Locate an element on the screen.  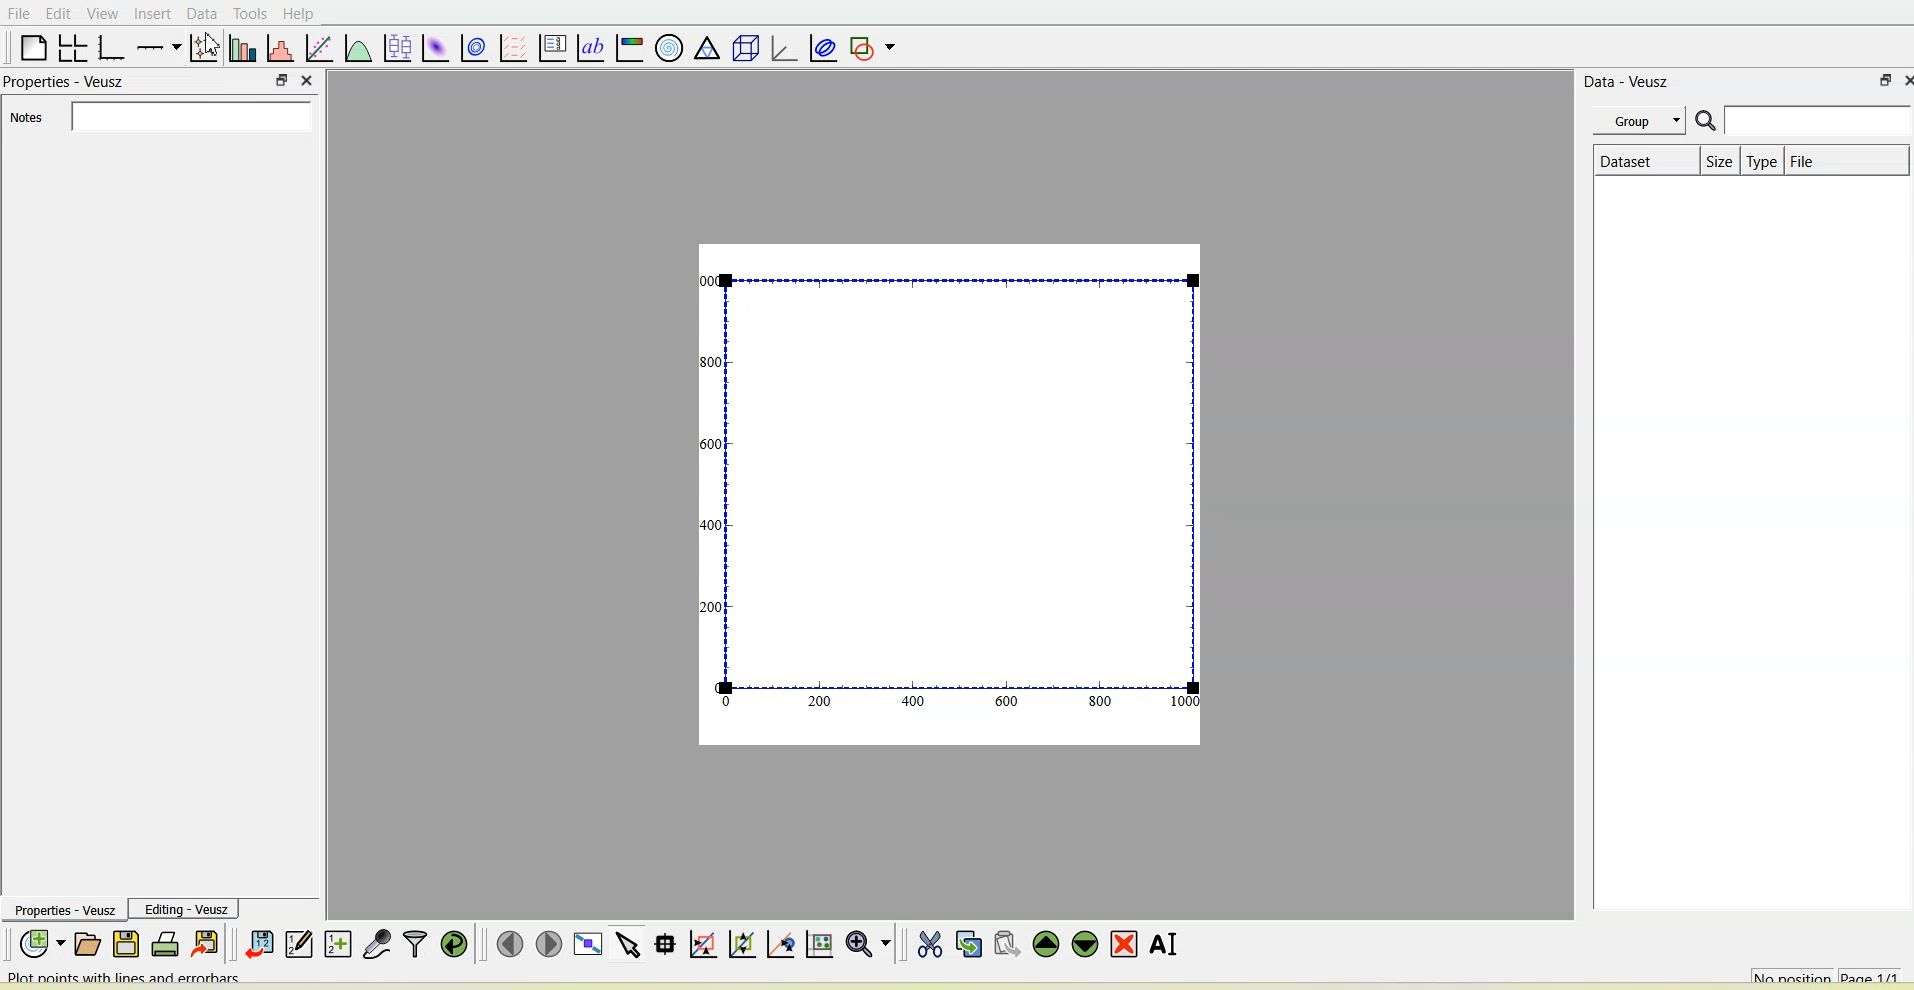
Move the selected widget up is located at coordinates (1047, 944).